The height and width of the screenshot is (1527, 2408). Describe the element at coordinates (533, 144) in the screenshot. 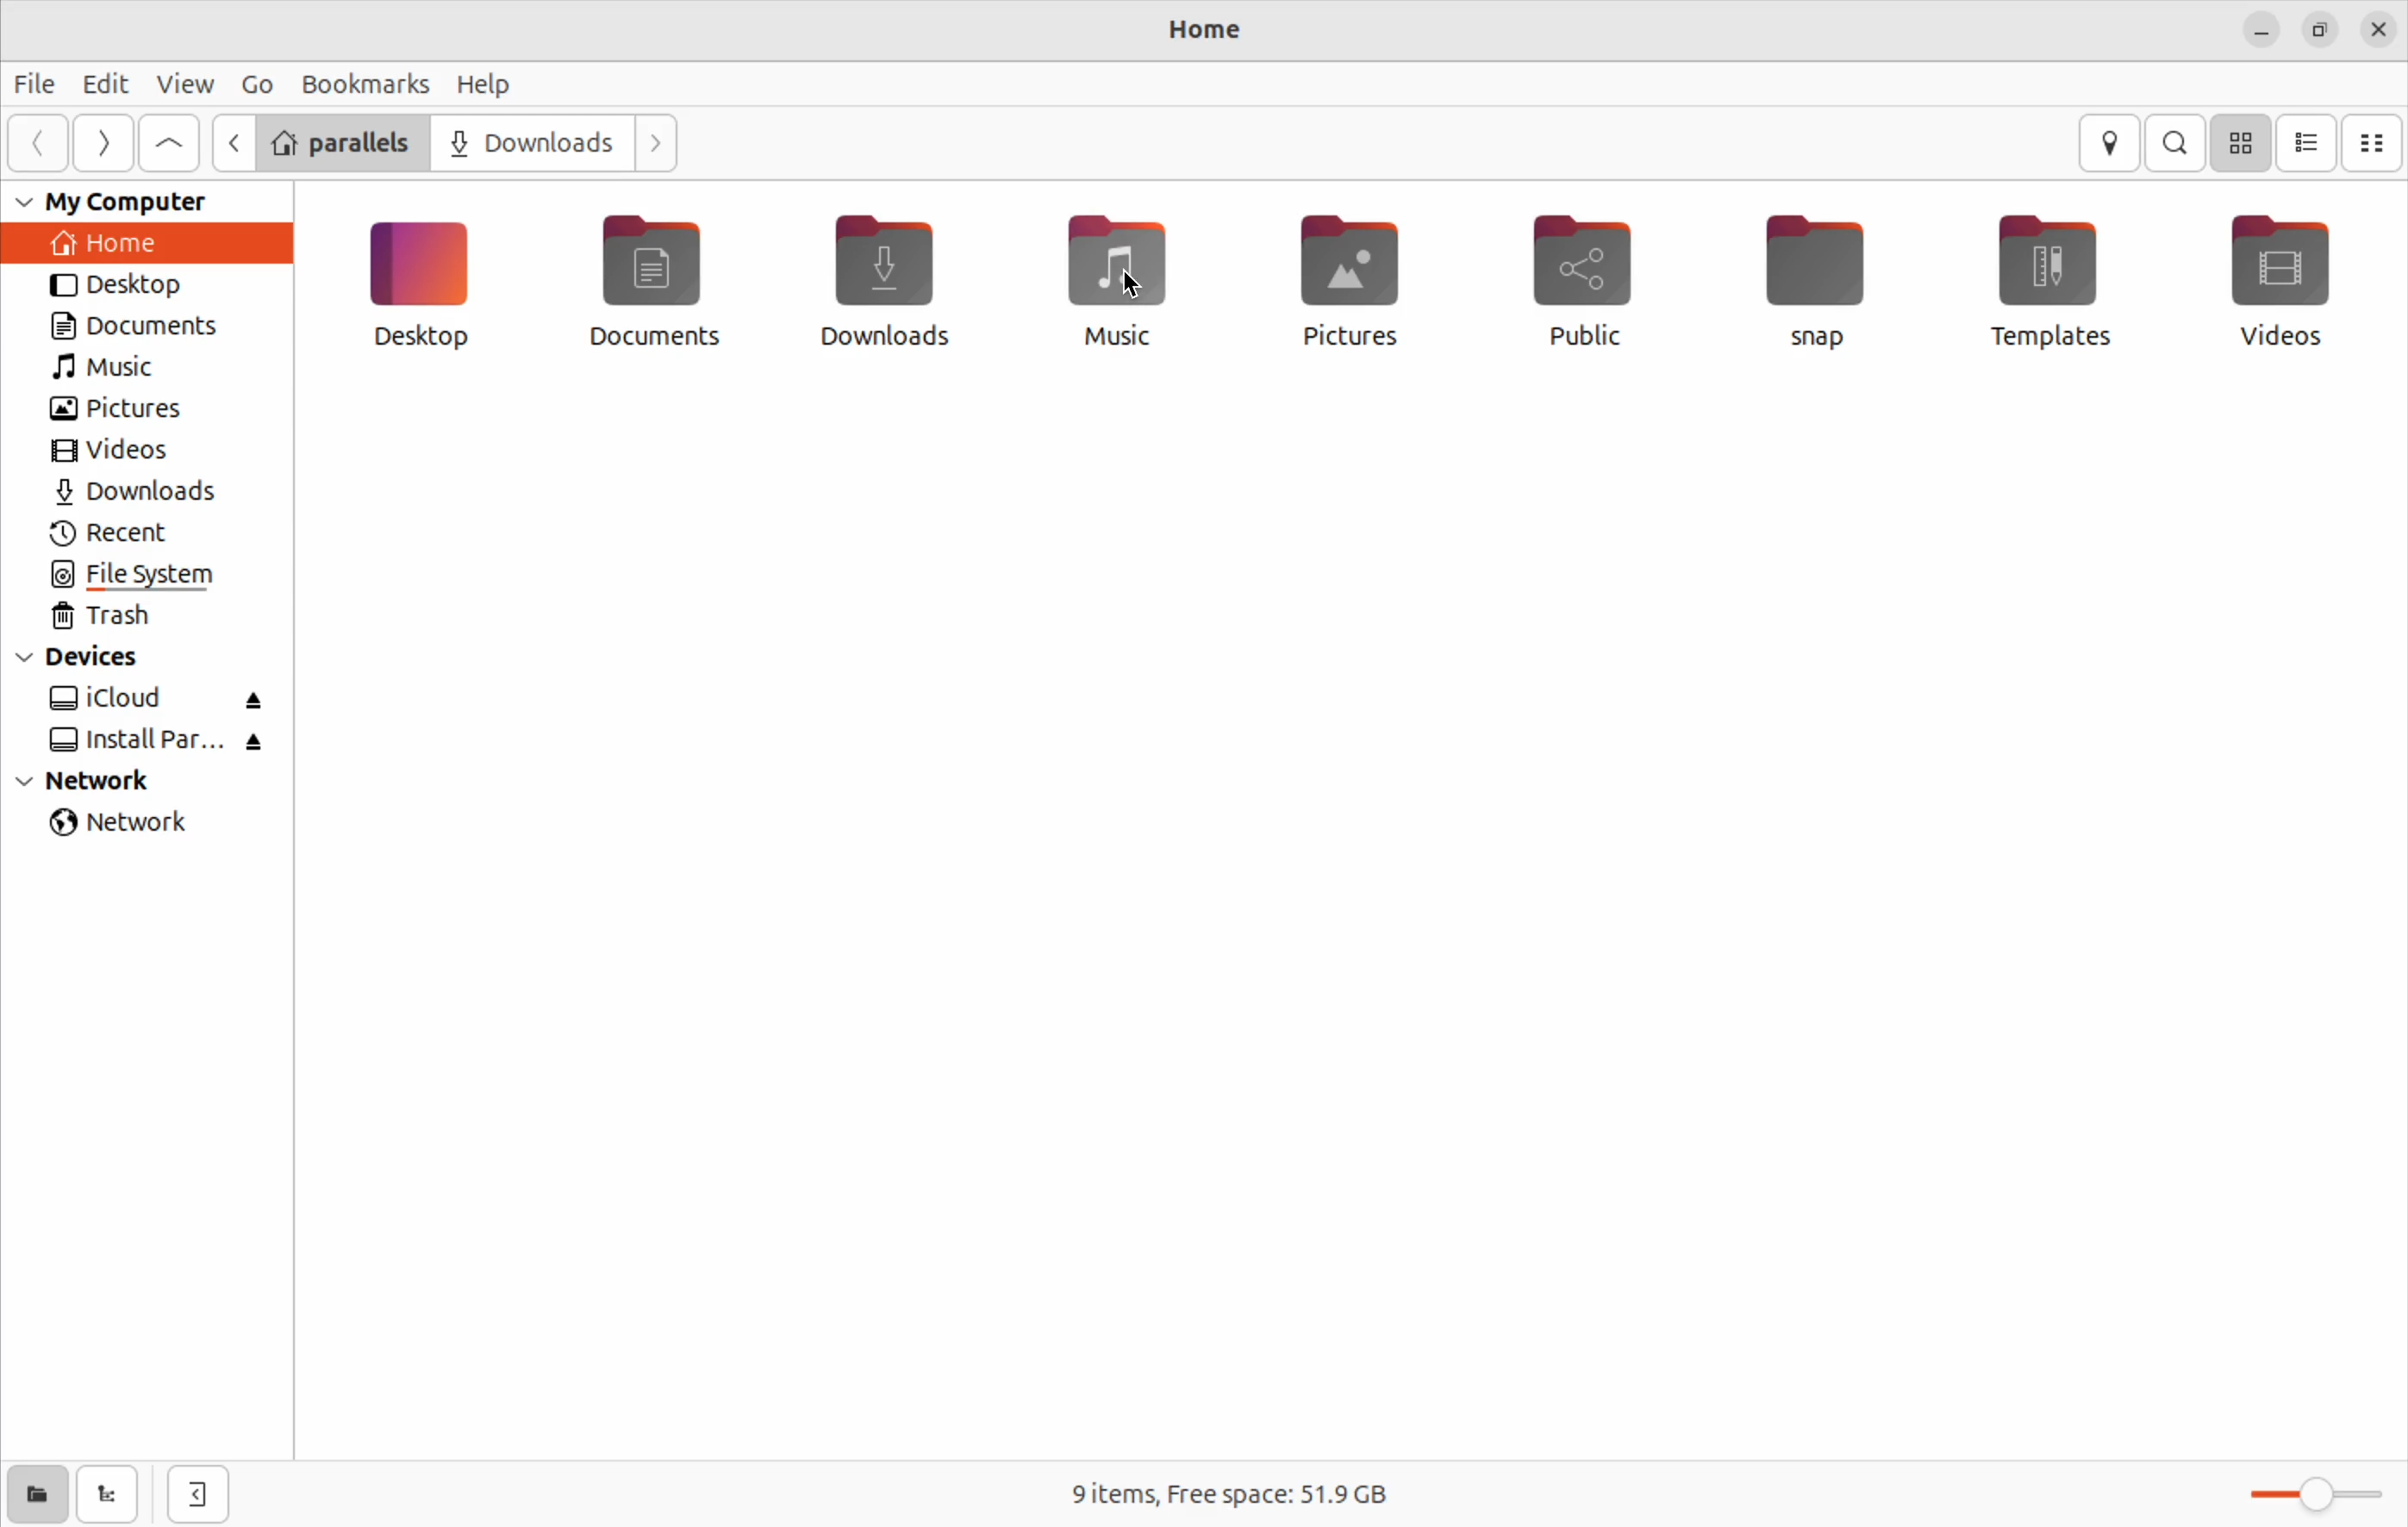

I see `Downloads` at that location.